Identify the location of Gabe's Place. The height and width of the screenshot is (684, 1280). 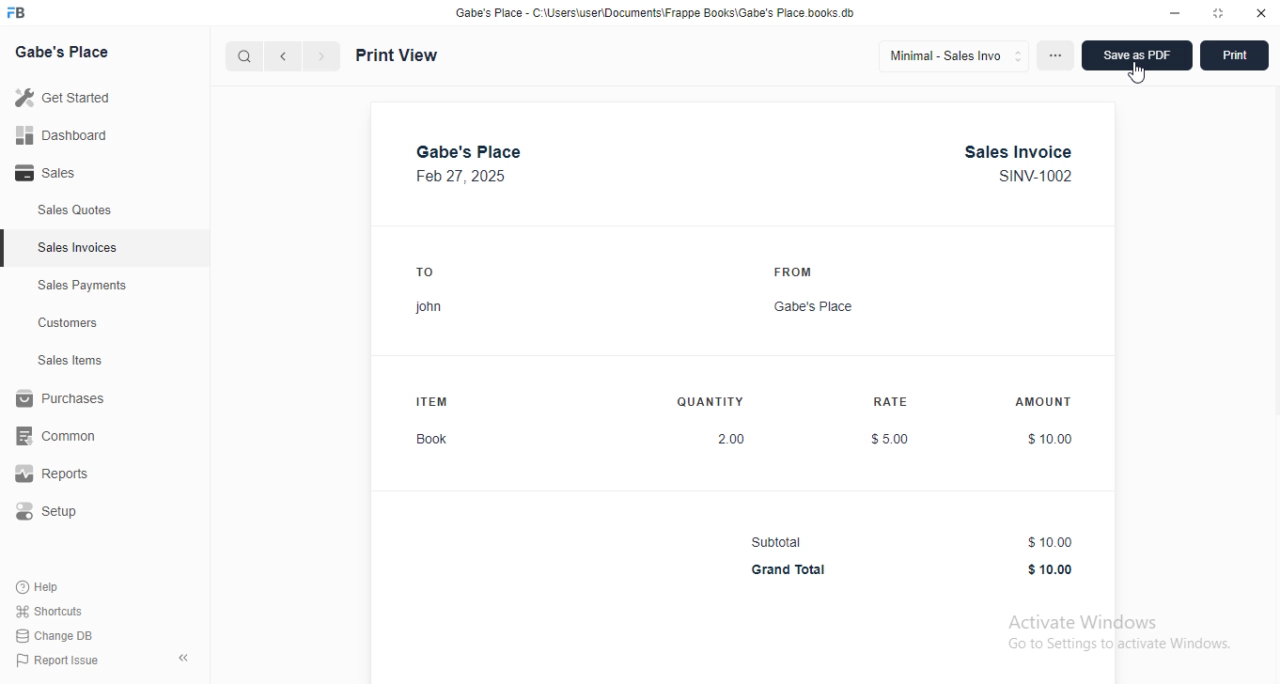
(814, 307).